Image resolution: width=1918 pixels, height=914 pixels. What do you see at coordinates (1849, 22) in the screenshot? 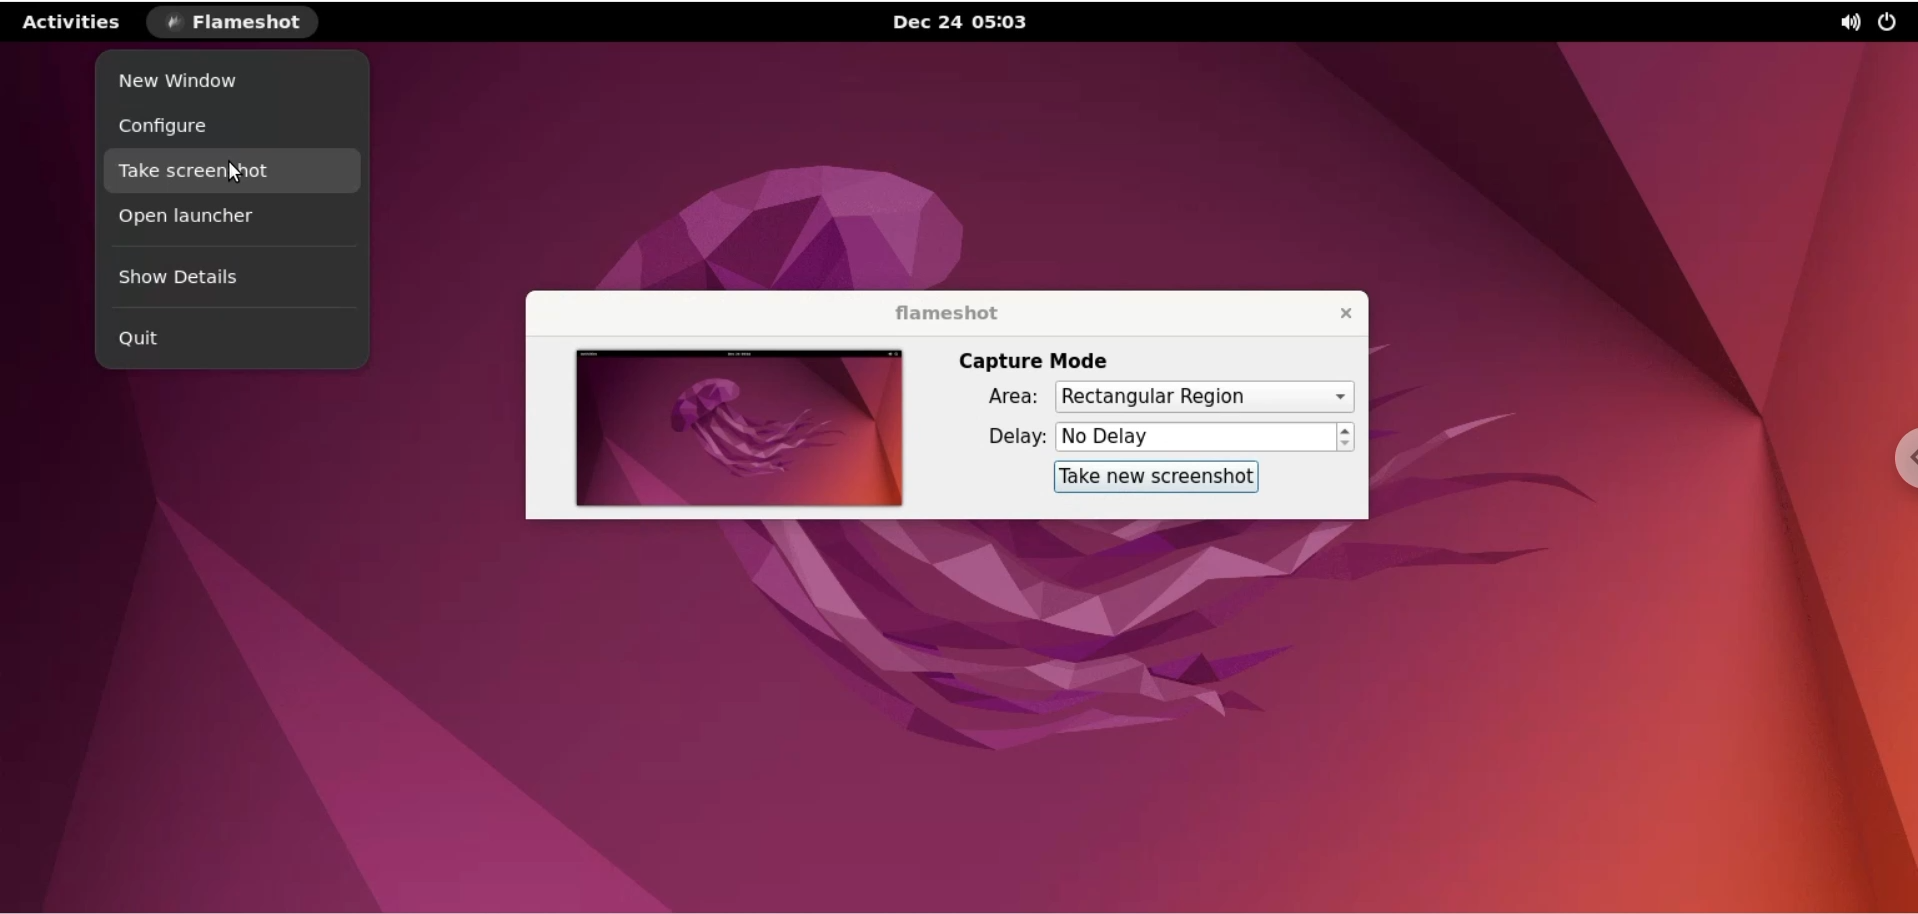
I see `sound options` at bounding box center [1849, 22].